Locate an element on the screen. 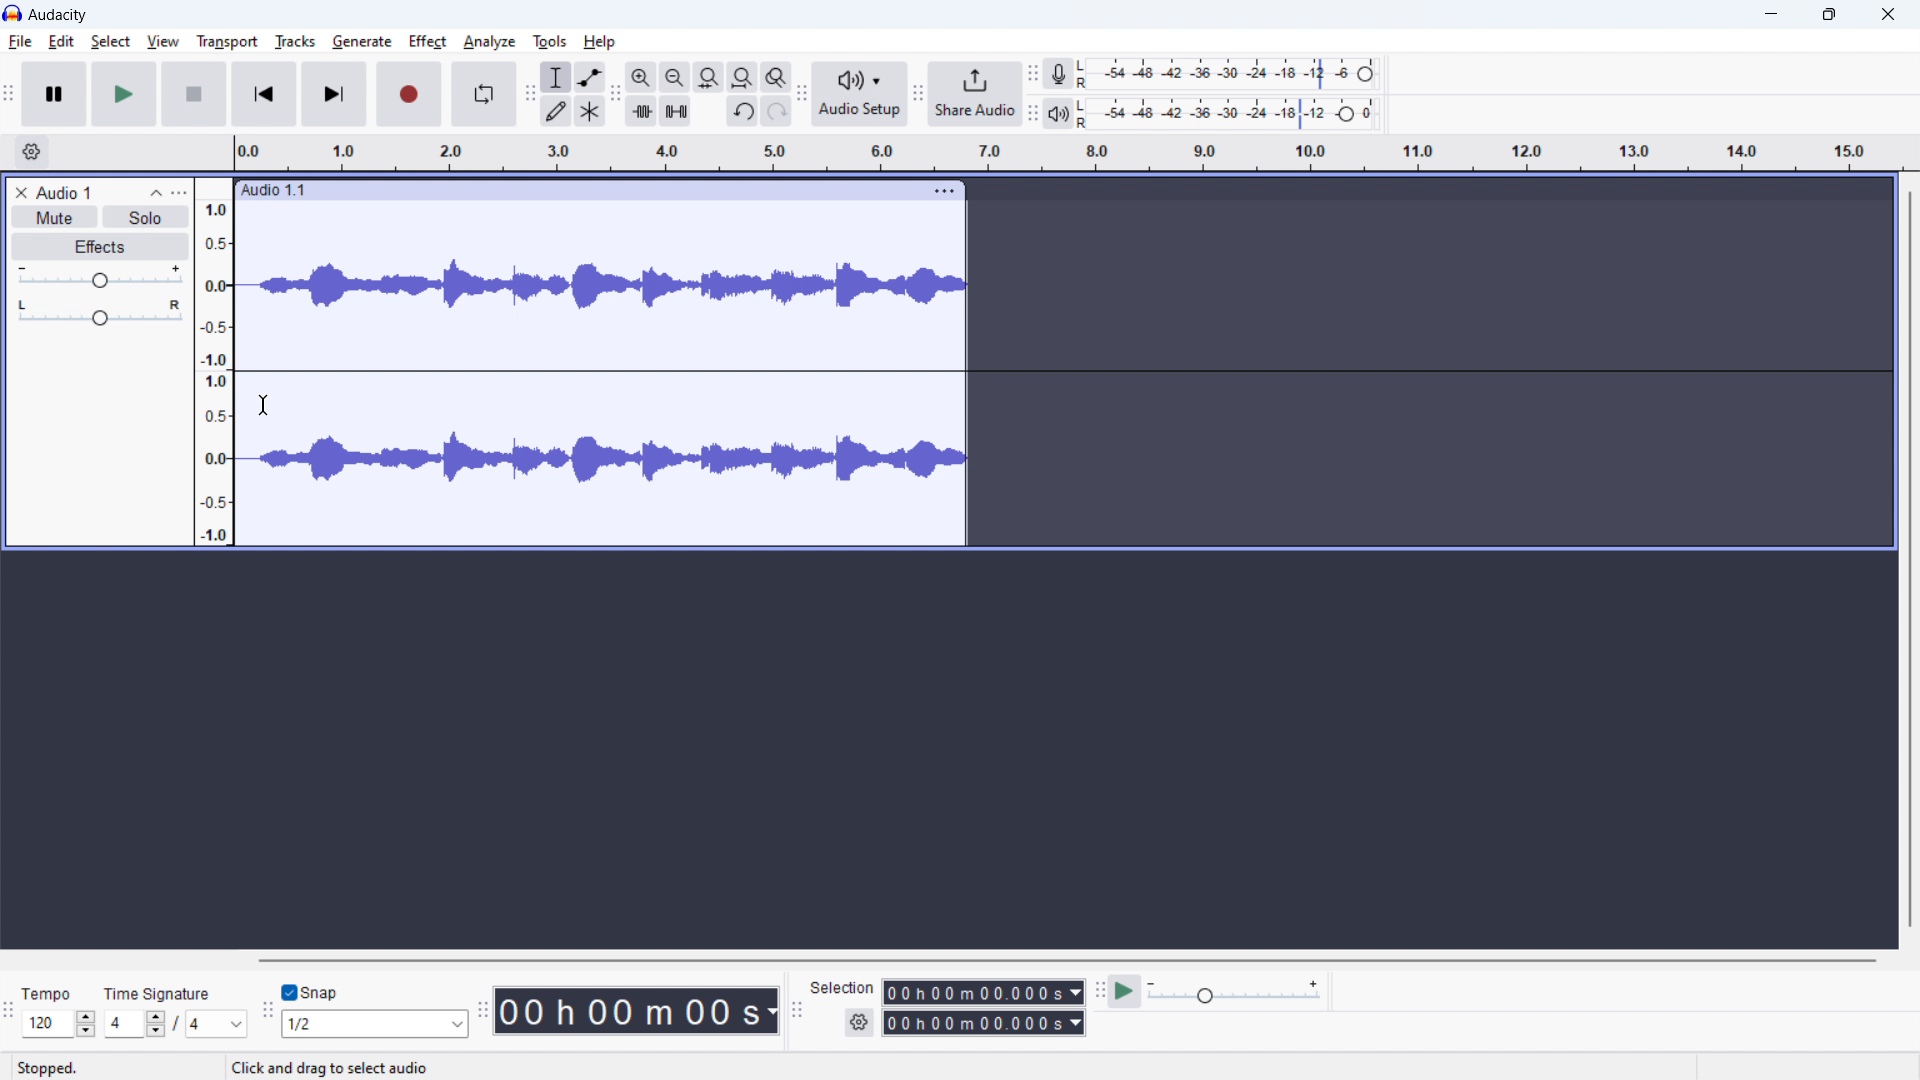  redo is located at coordinates (776, 111).